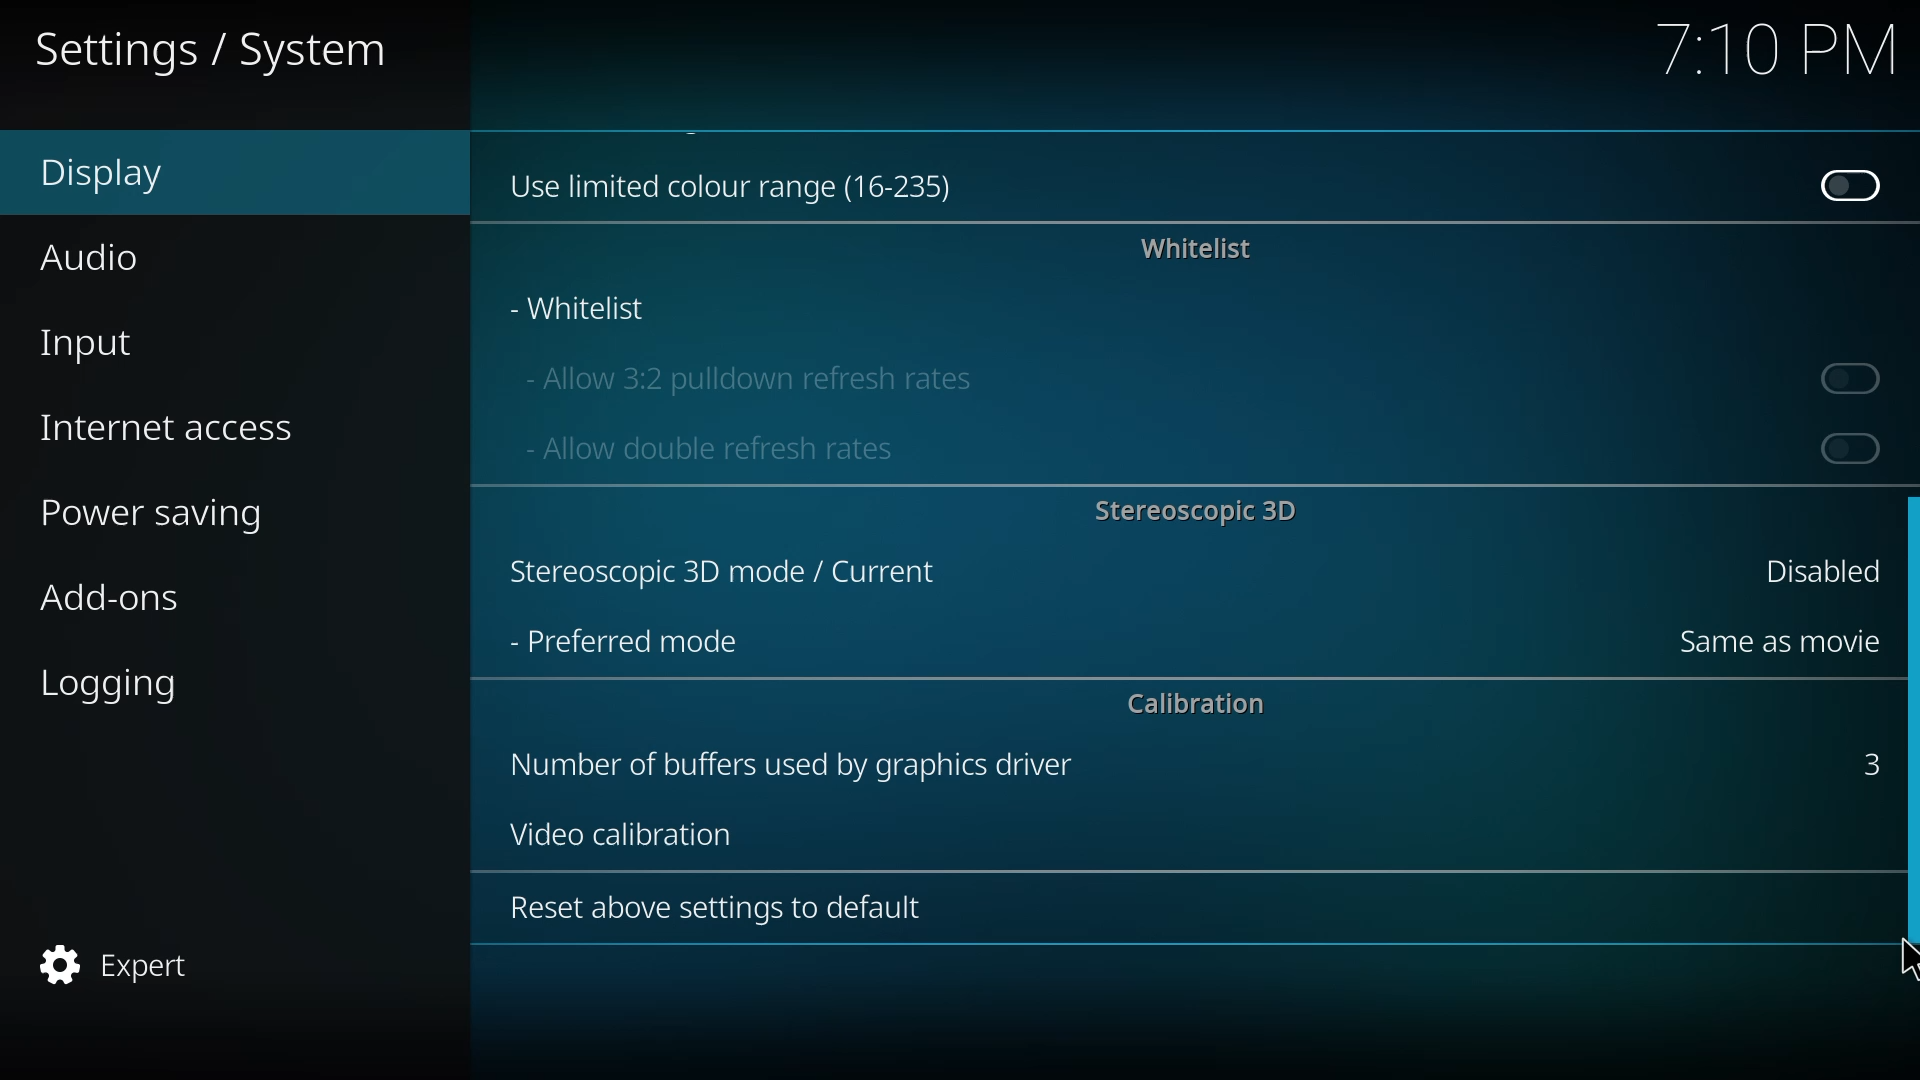 This screenshot has height=1080, width=1920. Describe the element at coordinates (117, 685) in the screenshot. I see `logging` at that location.